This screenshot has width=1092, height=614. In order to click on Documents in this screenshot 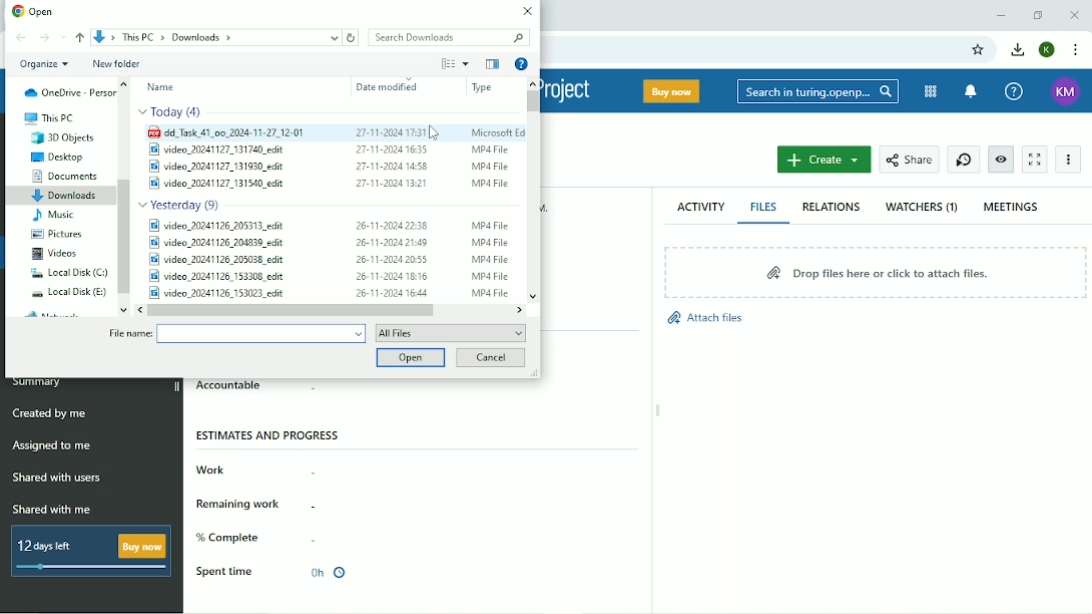, I will do `click(66, 176)`.